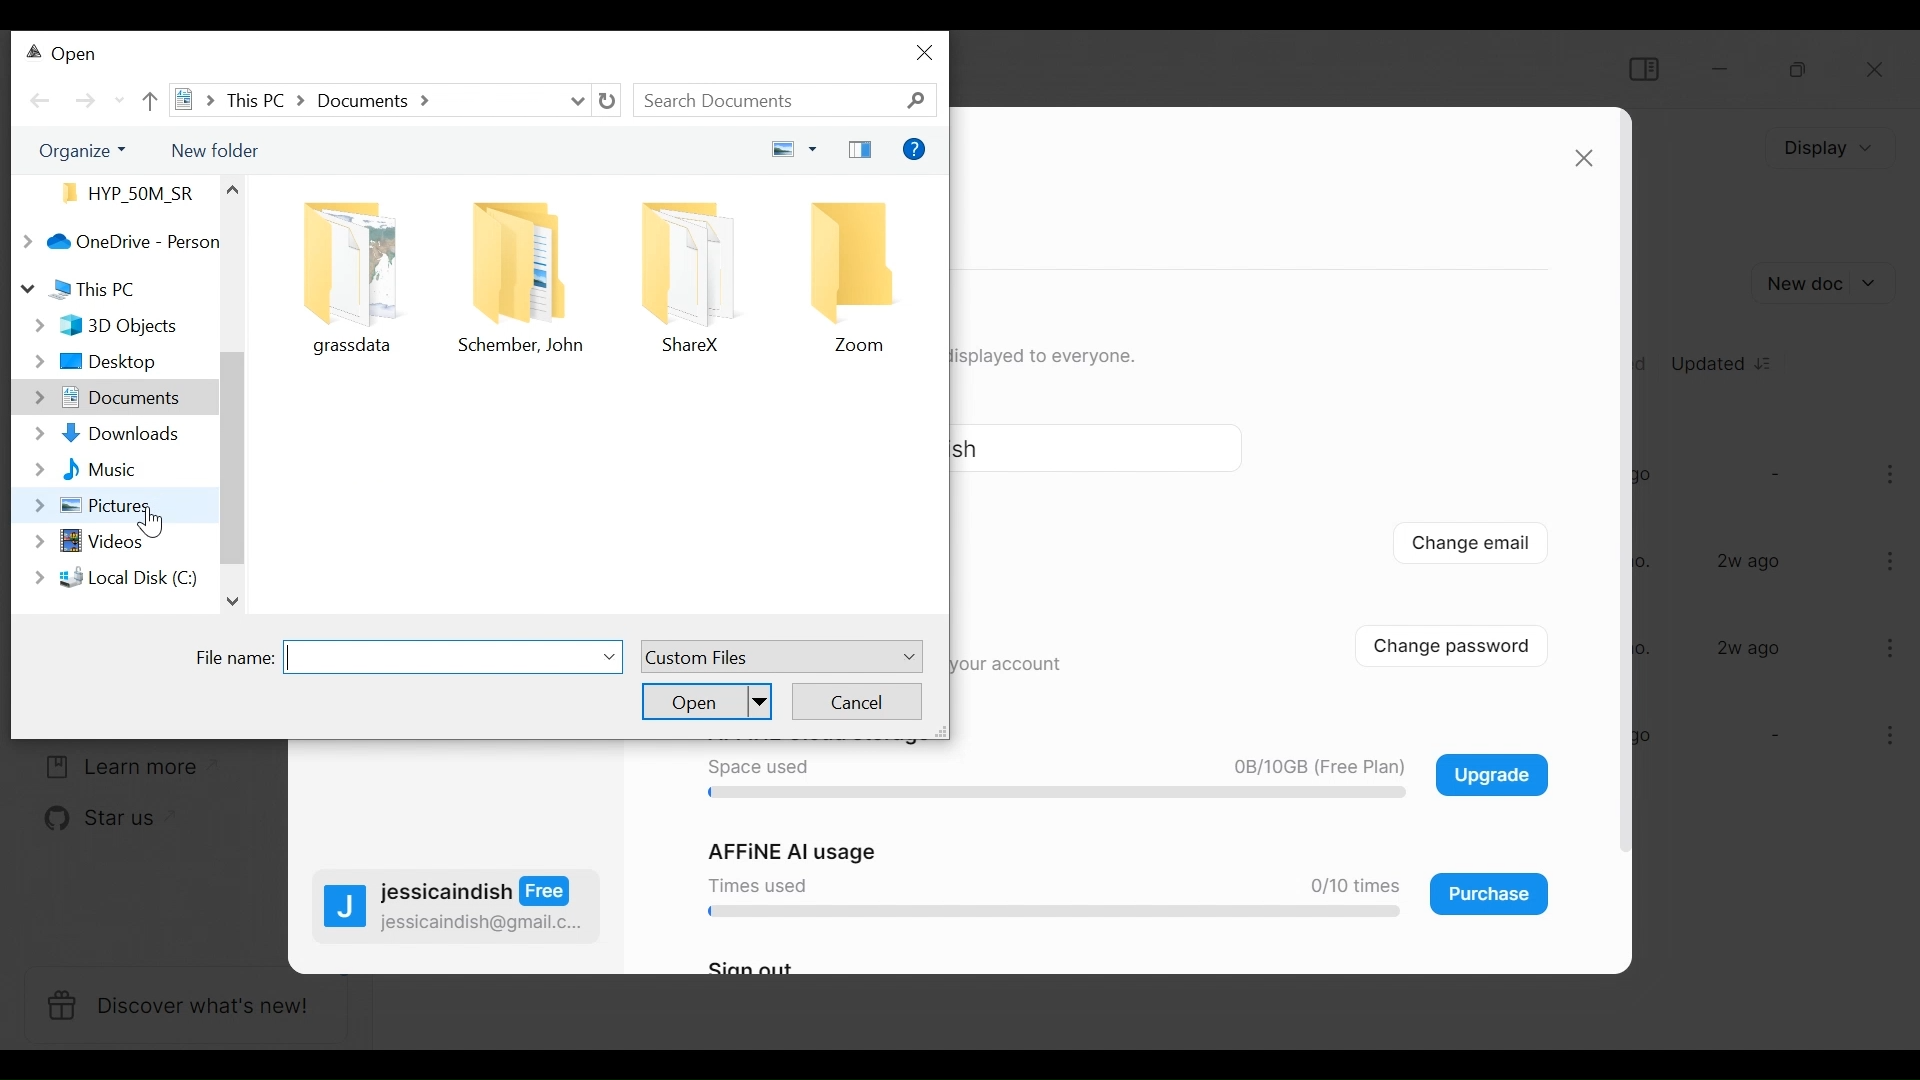 This screenshot has height=1080, width=1920. What do you see at coordinates (1491, 774) in the screenshot?
I see `Upgrade` at bounding box center [1491, 774].